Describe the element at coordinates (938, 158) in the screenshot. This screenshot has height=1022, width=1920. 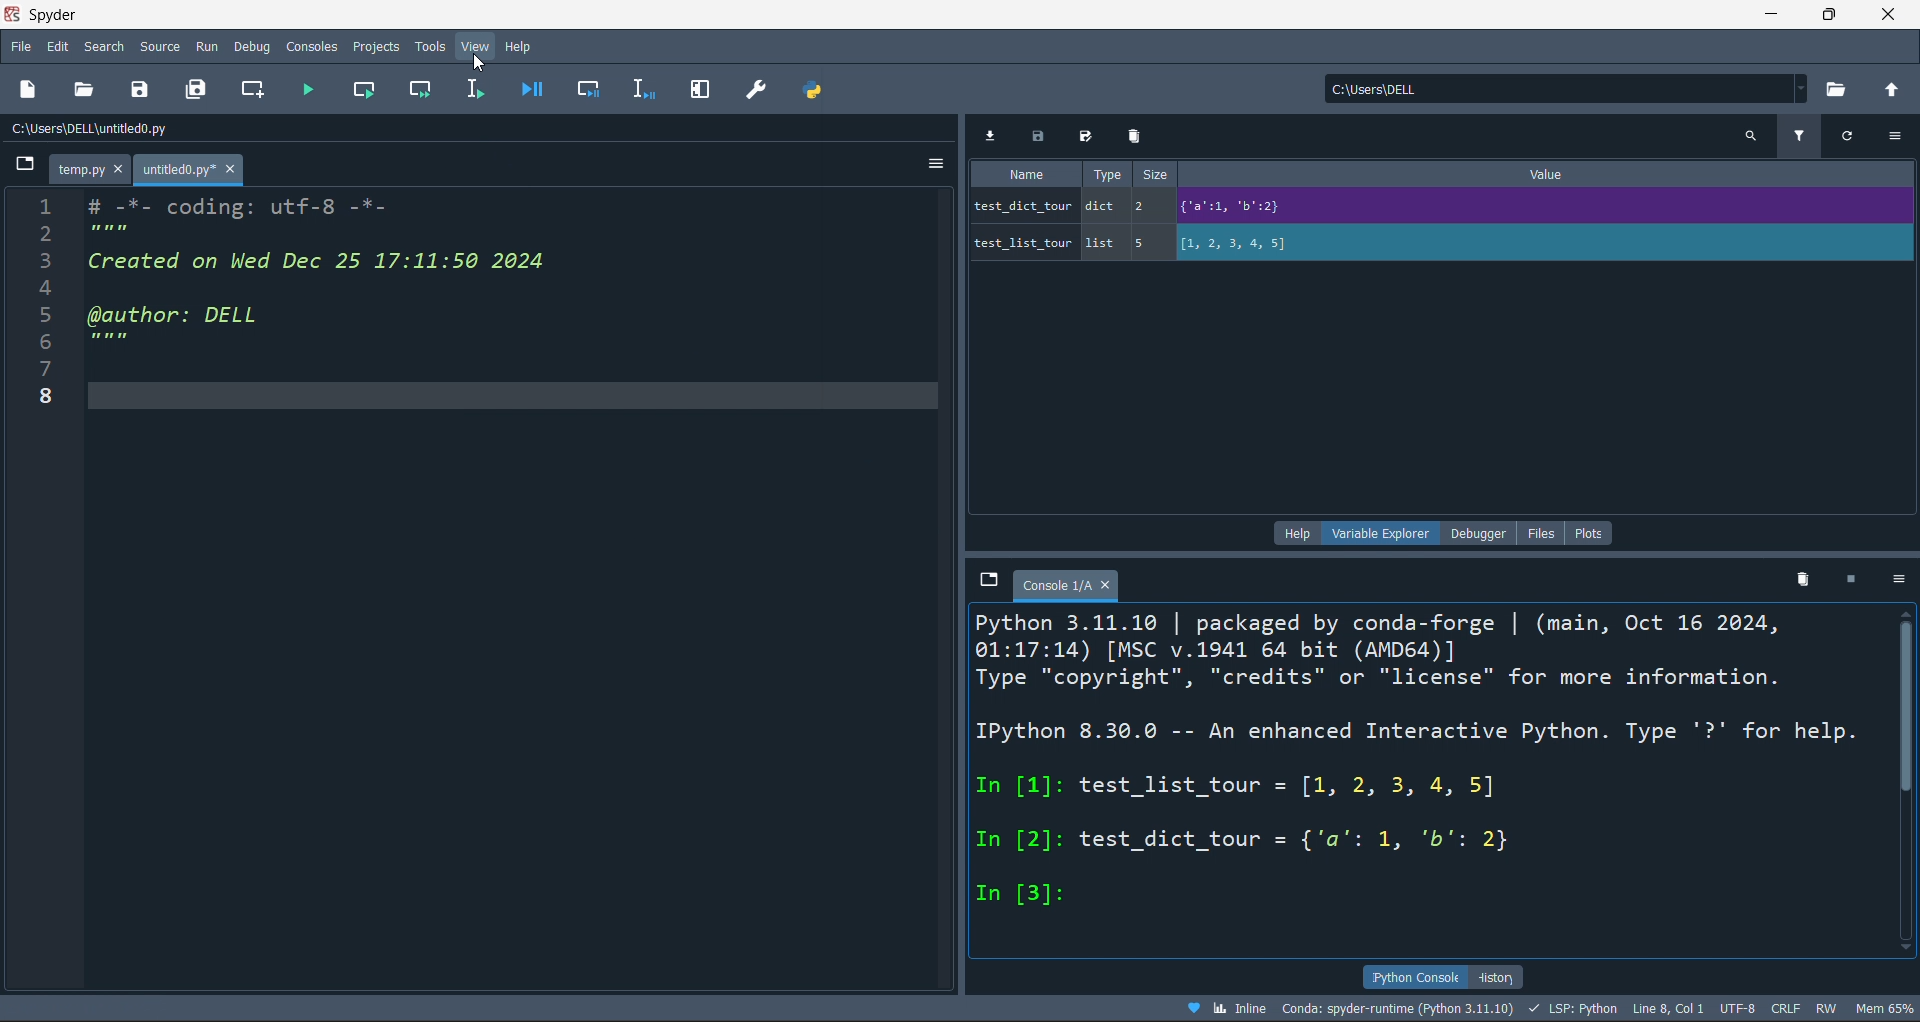
I see `more options` at that location.